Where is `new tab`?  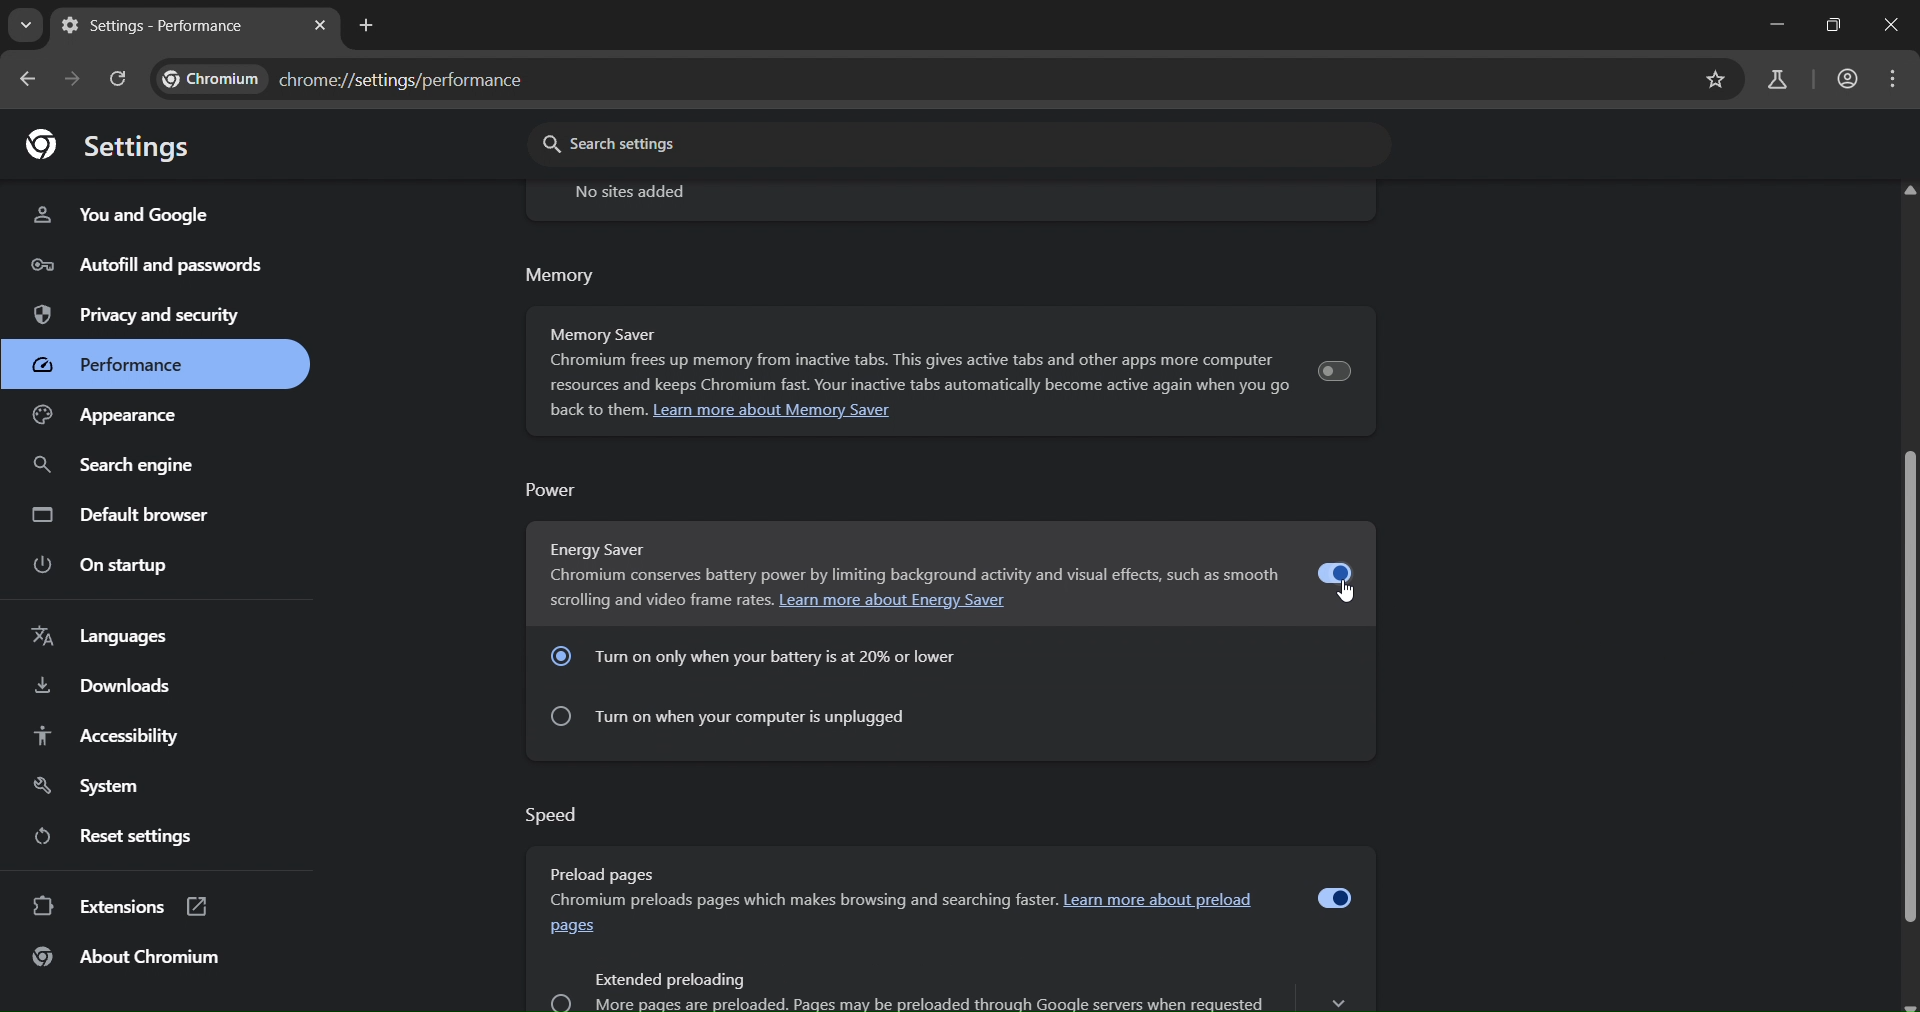
new tab is located at coordinates (366, 27).